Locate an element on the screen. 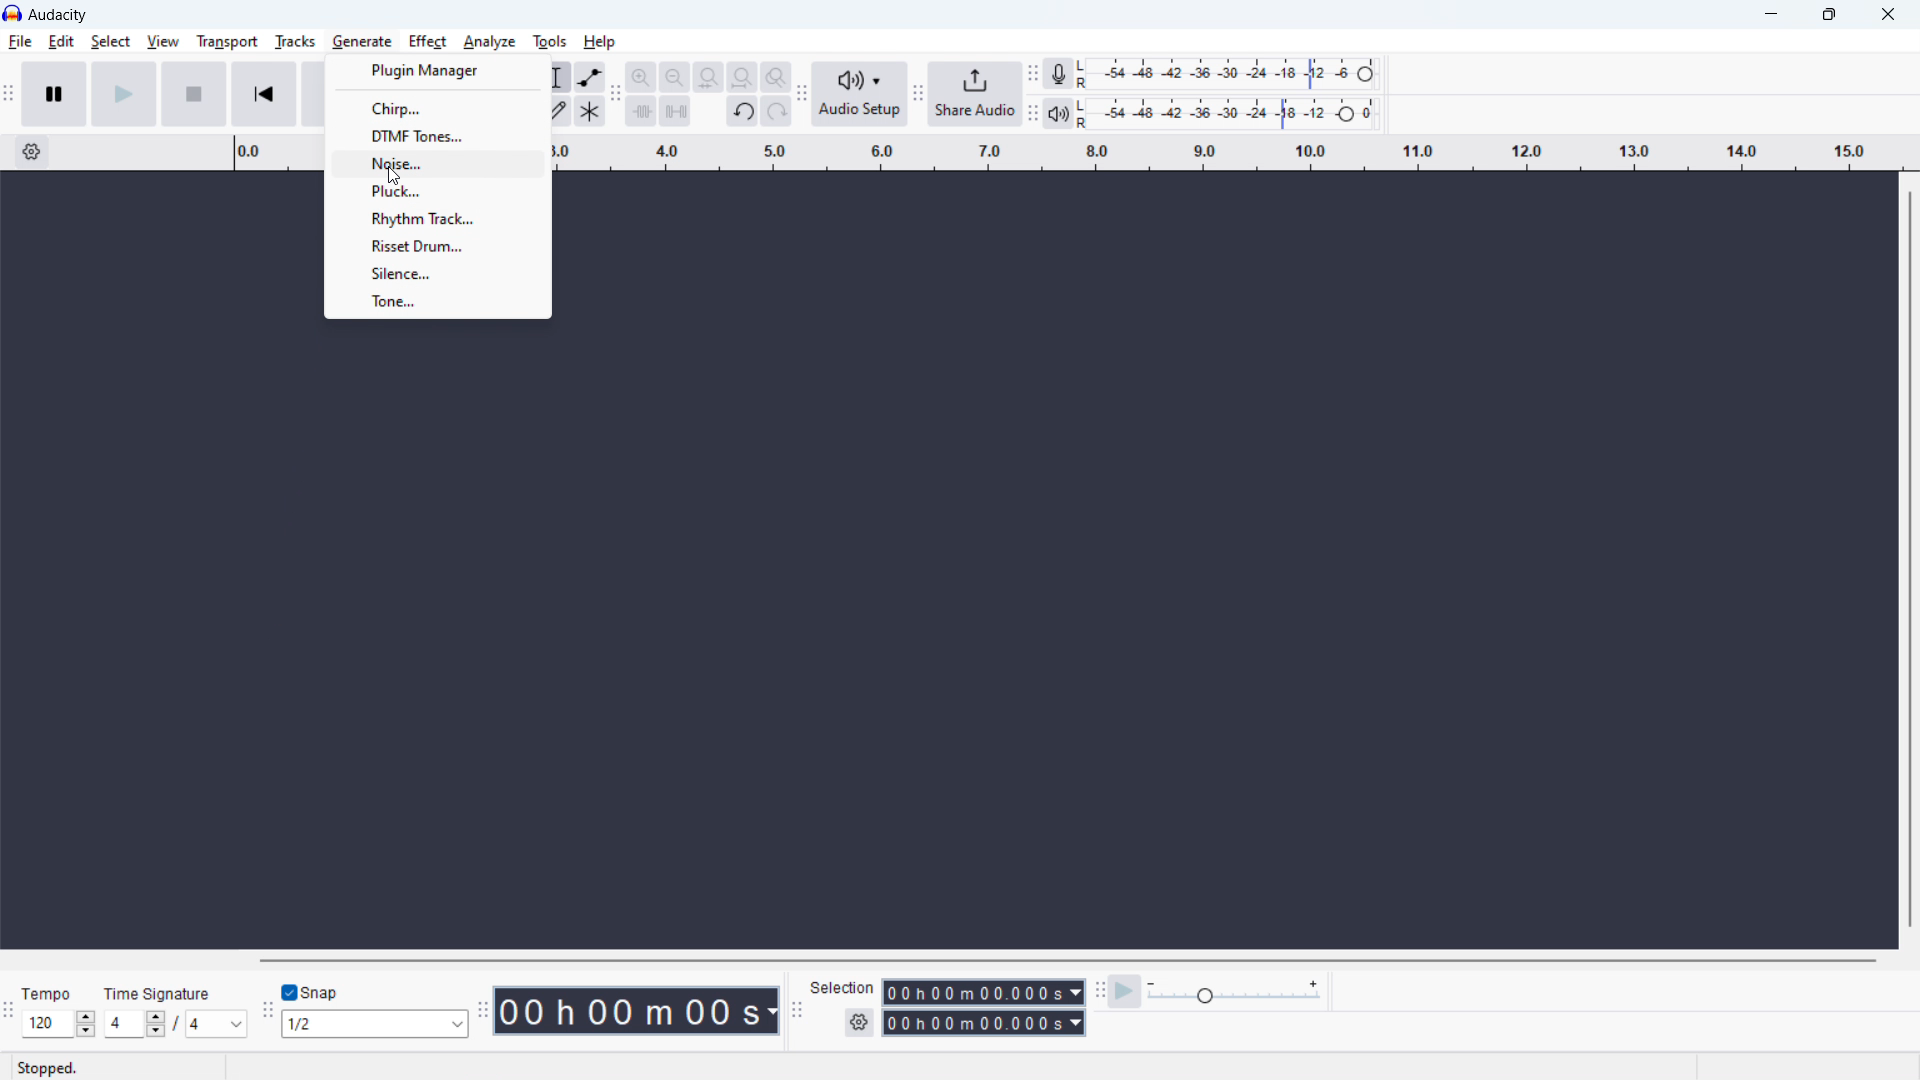 Image resolution: width=1920 pixels, height=1080 pixels. set tempo is located at coordinates (58, 1024).